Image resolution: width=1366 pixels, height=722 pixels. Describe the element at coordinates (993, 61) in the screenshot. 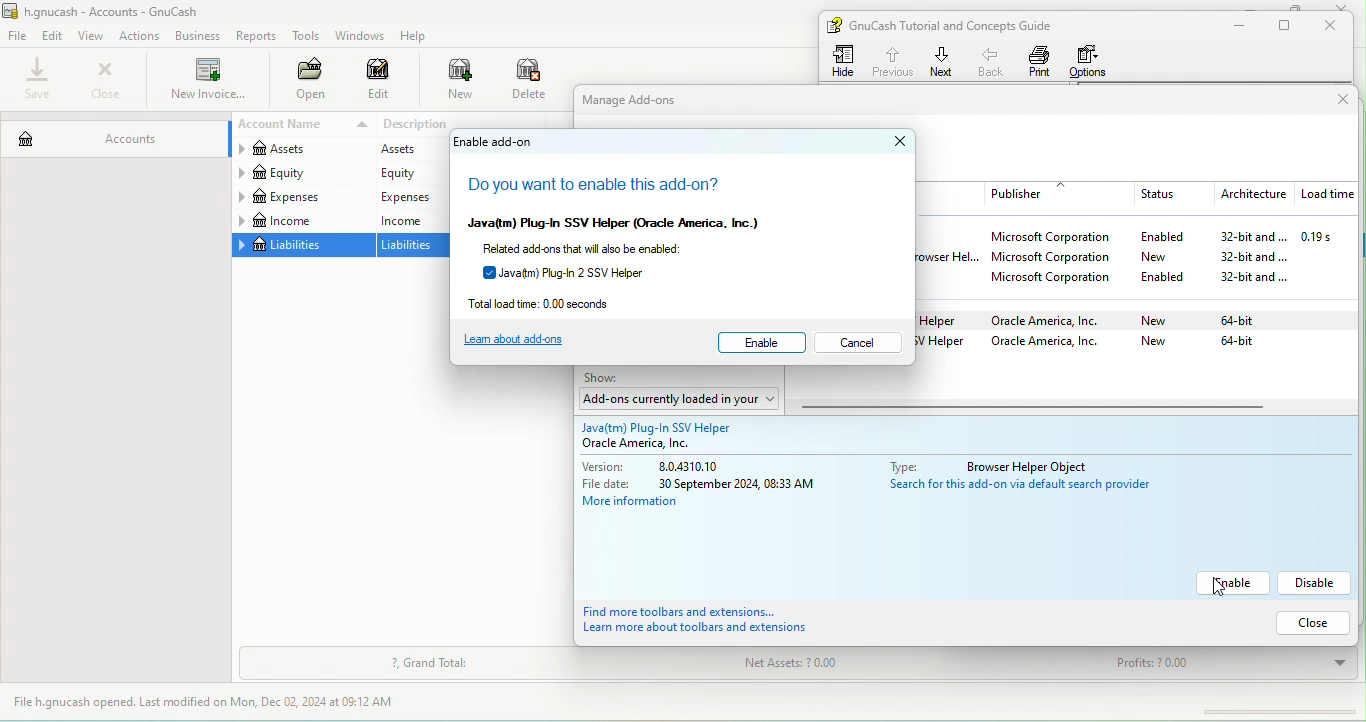

I see `back` at that location.